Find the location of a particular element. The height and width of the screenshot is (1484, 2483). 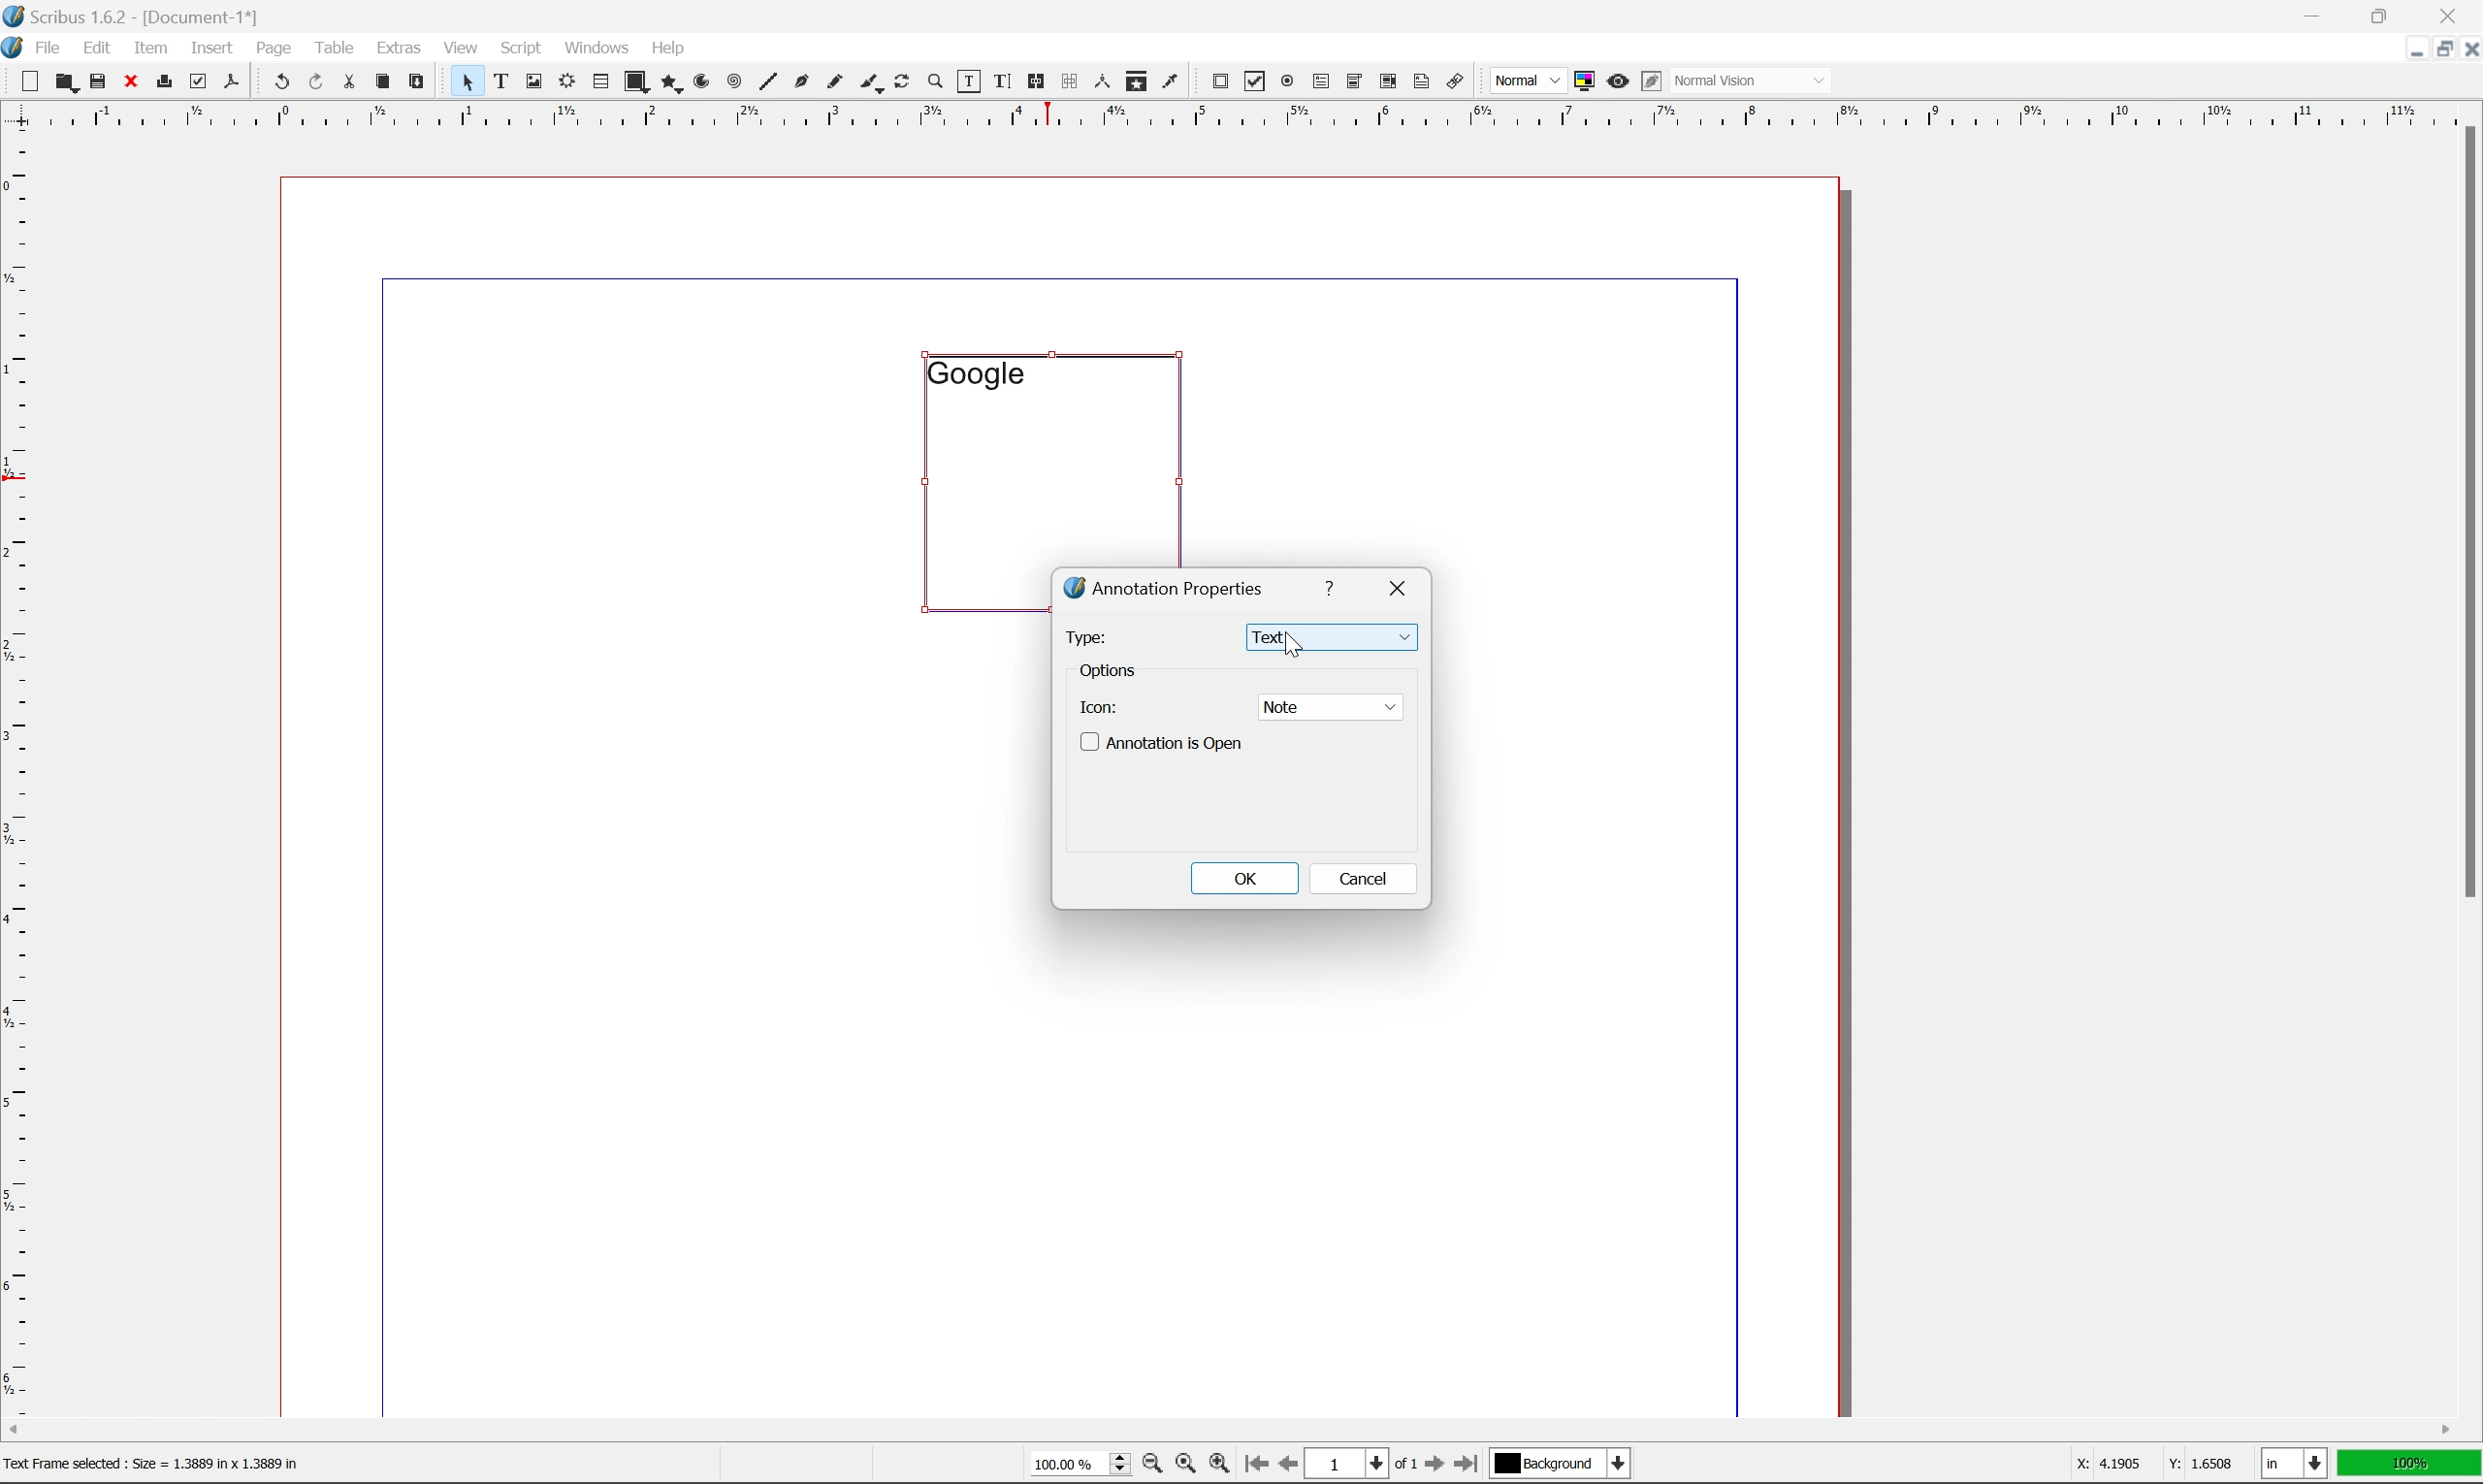

polygon is located at coordinates (672, 84).